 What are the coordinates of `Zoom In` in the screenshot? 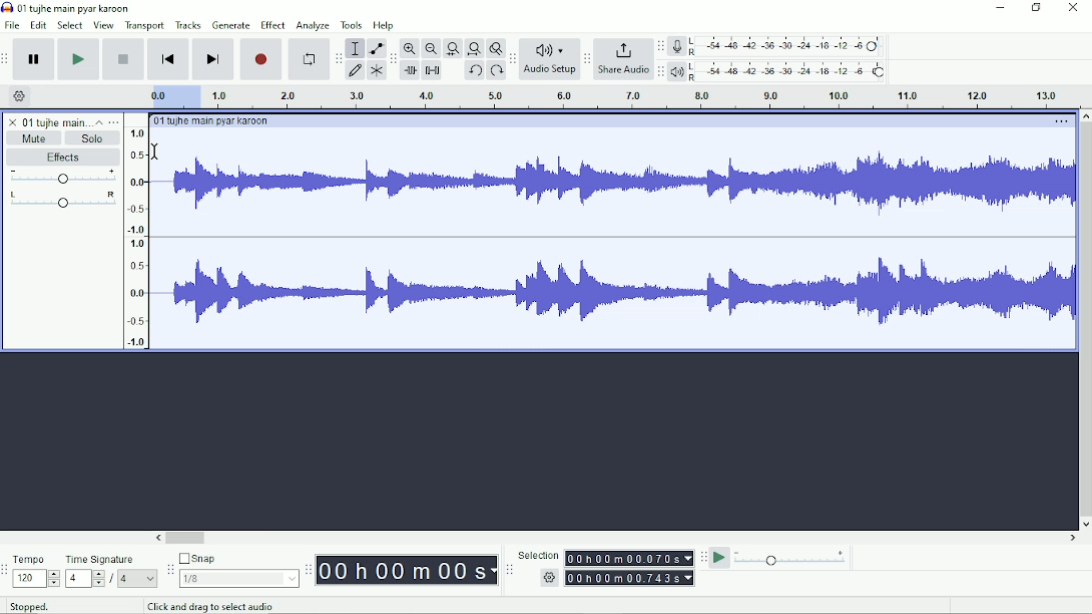 It's located at (411, 48).